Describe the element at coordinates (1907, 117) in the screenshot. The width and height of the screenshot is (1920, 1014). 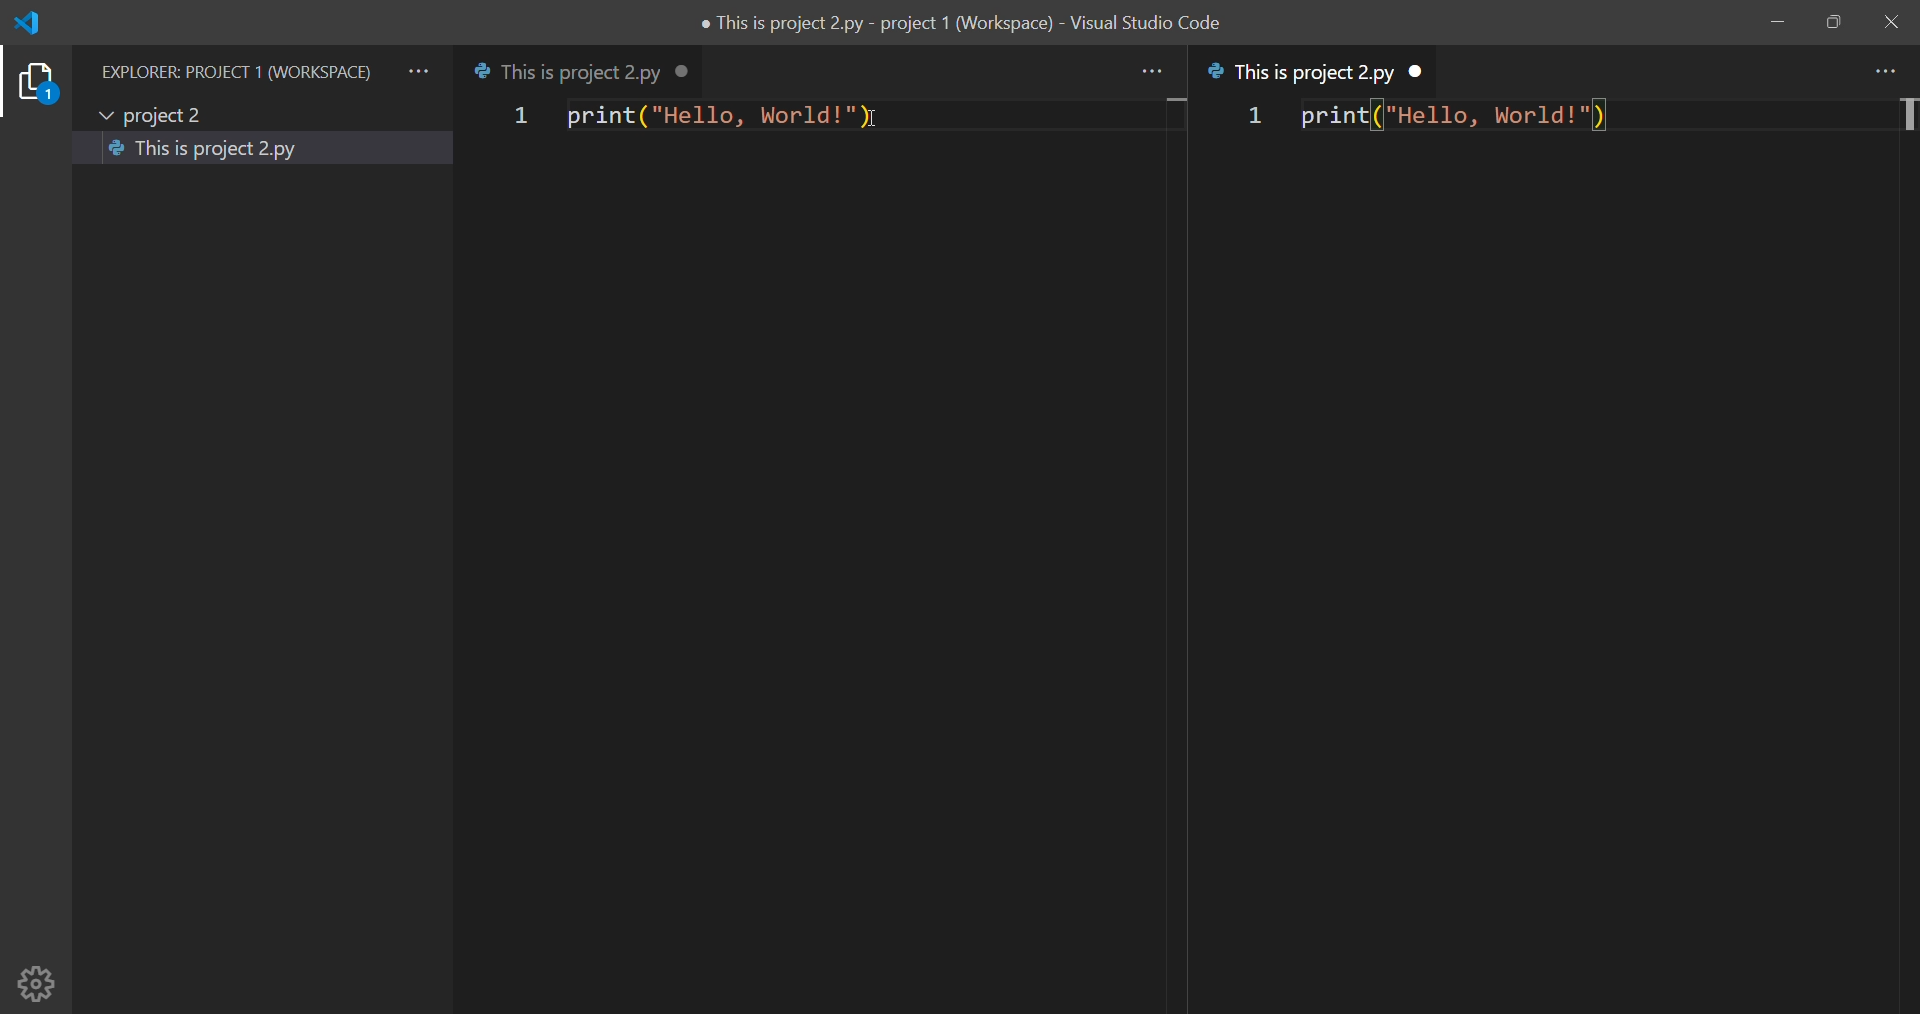
I see `cursor in which line` at that location.